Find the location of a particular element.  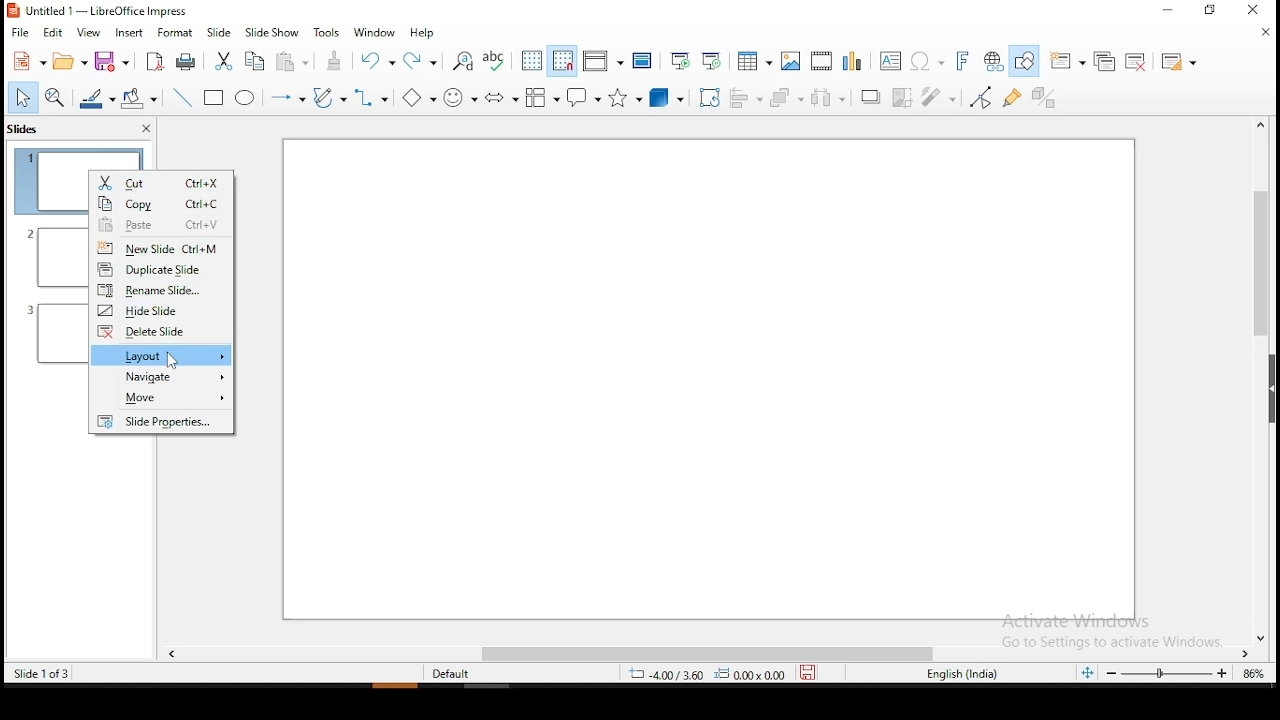

clone formatting is located at coordinates (335, 63).